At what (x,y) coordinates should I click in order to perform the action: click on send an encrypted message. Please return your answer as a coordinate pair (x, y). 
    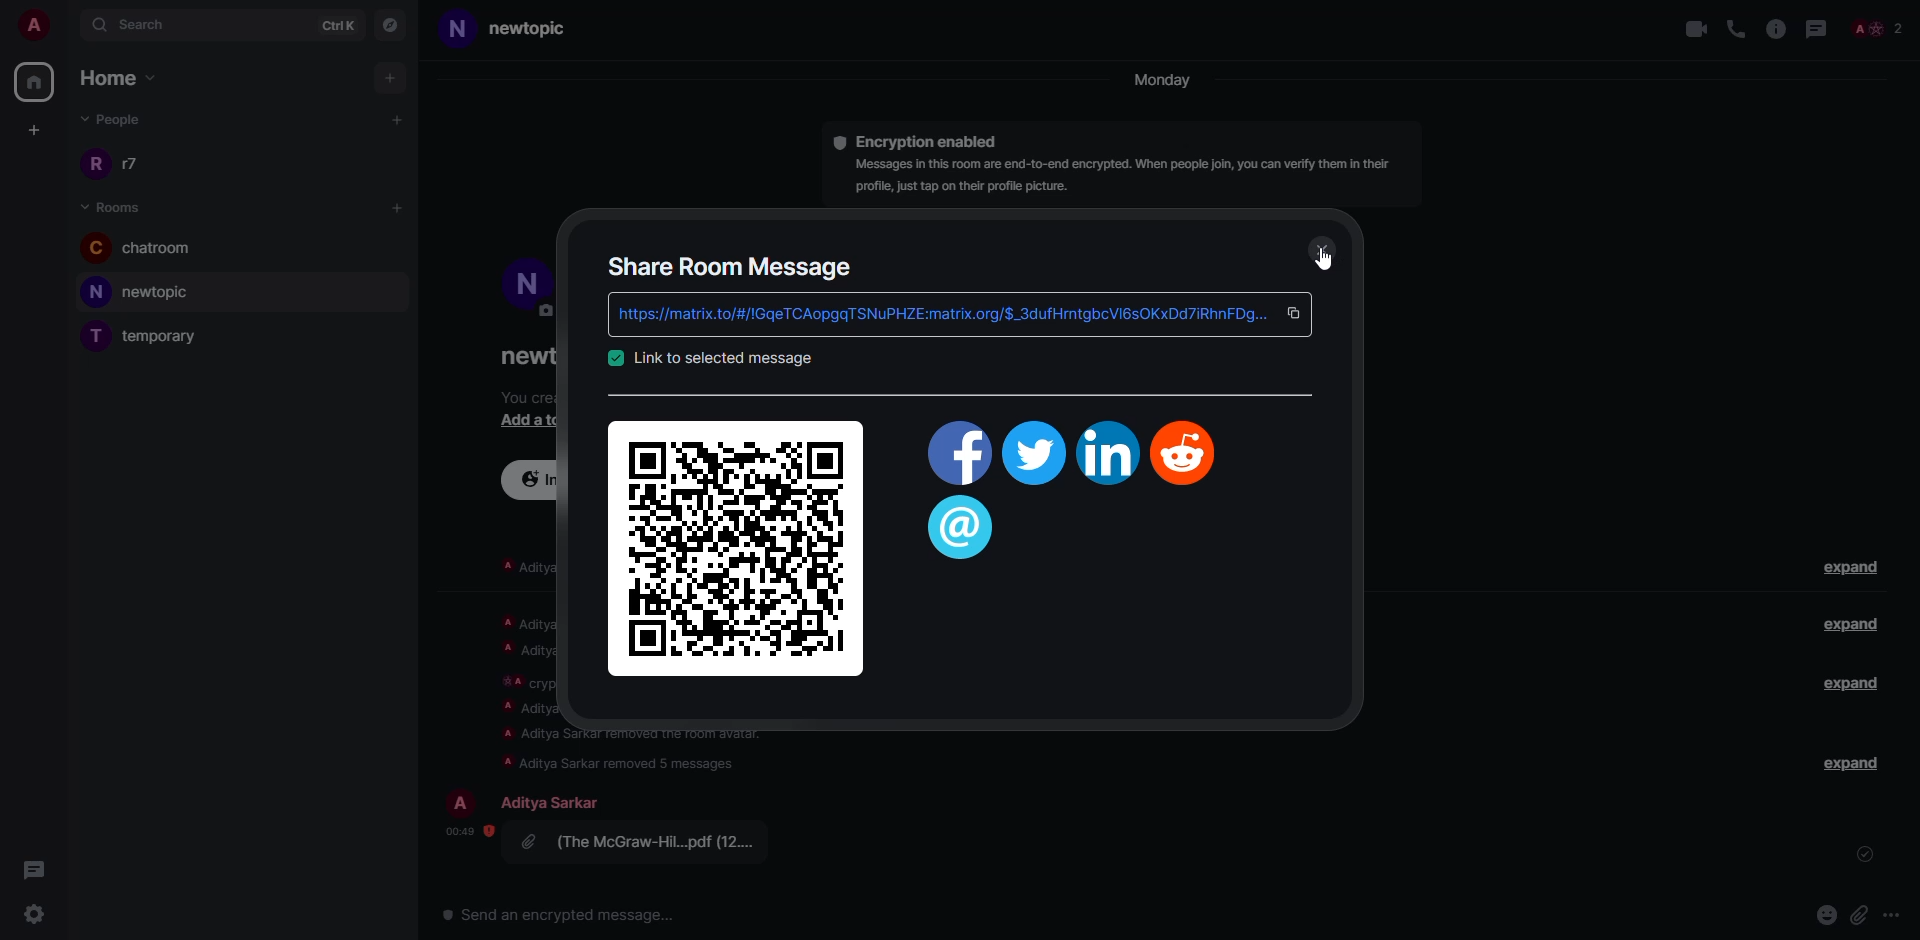
    Looking at the image, I should click on (561, 917).